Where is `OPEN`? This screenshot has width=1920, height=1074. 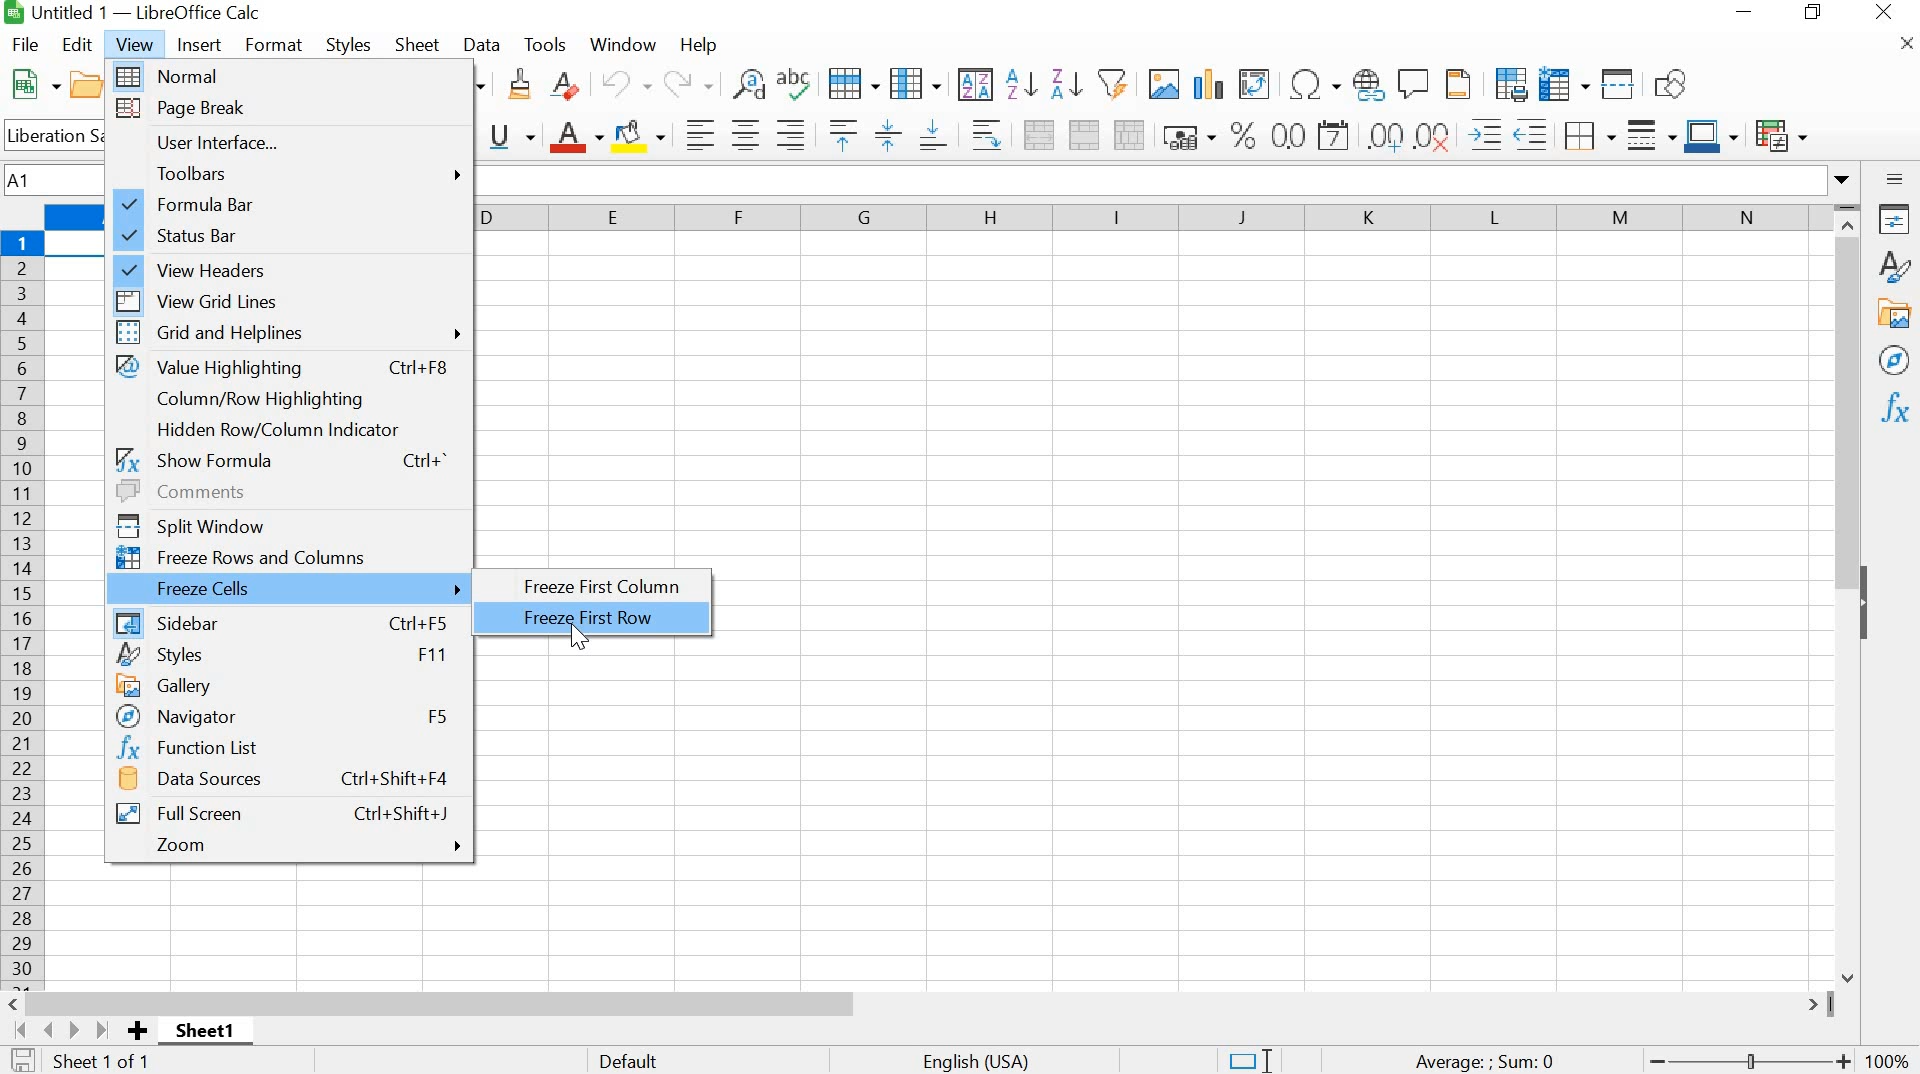
OPEN is located at coordinates (94, 85).